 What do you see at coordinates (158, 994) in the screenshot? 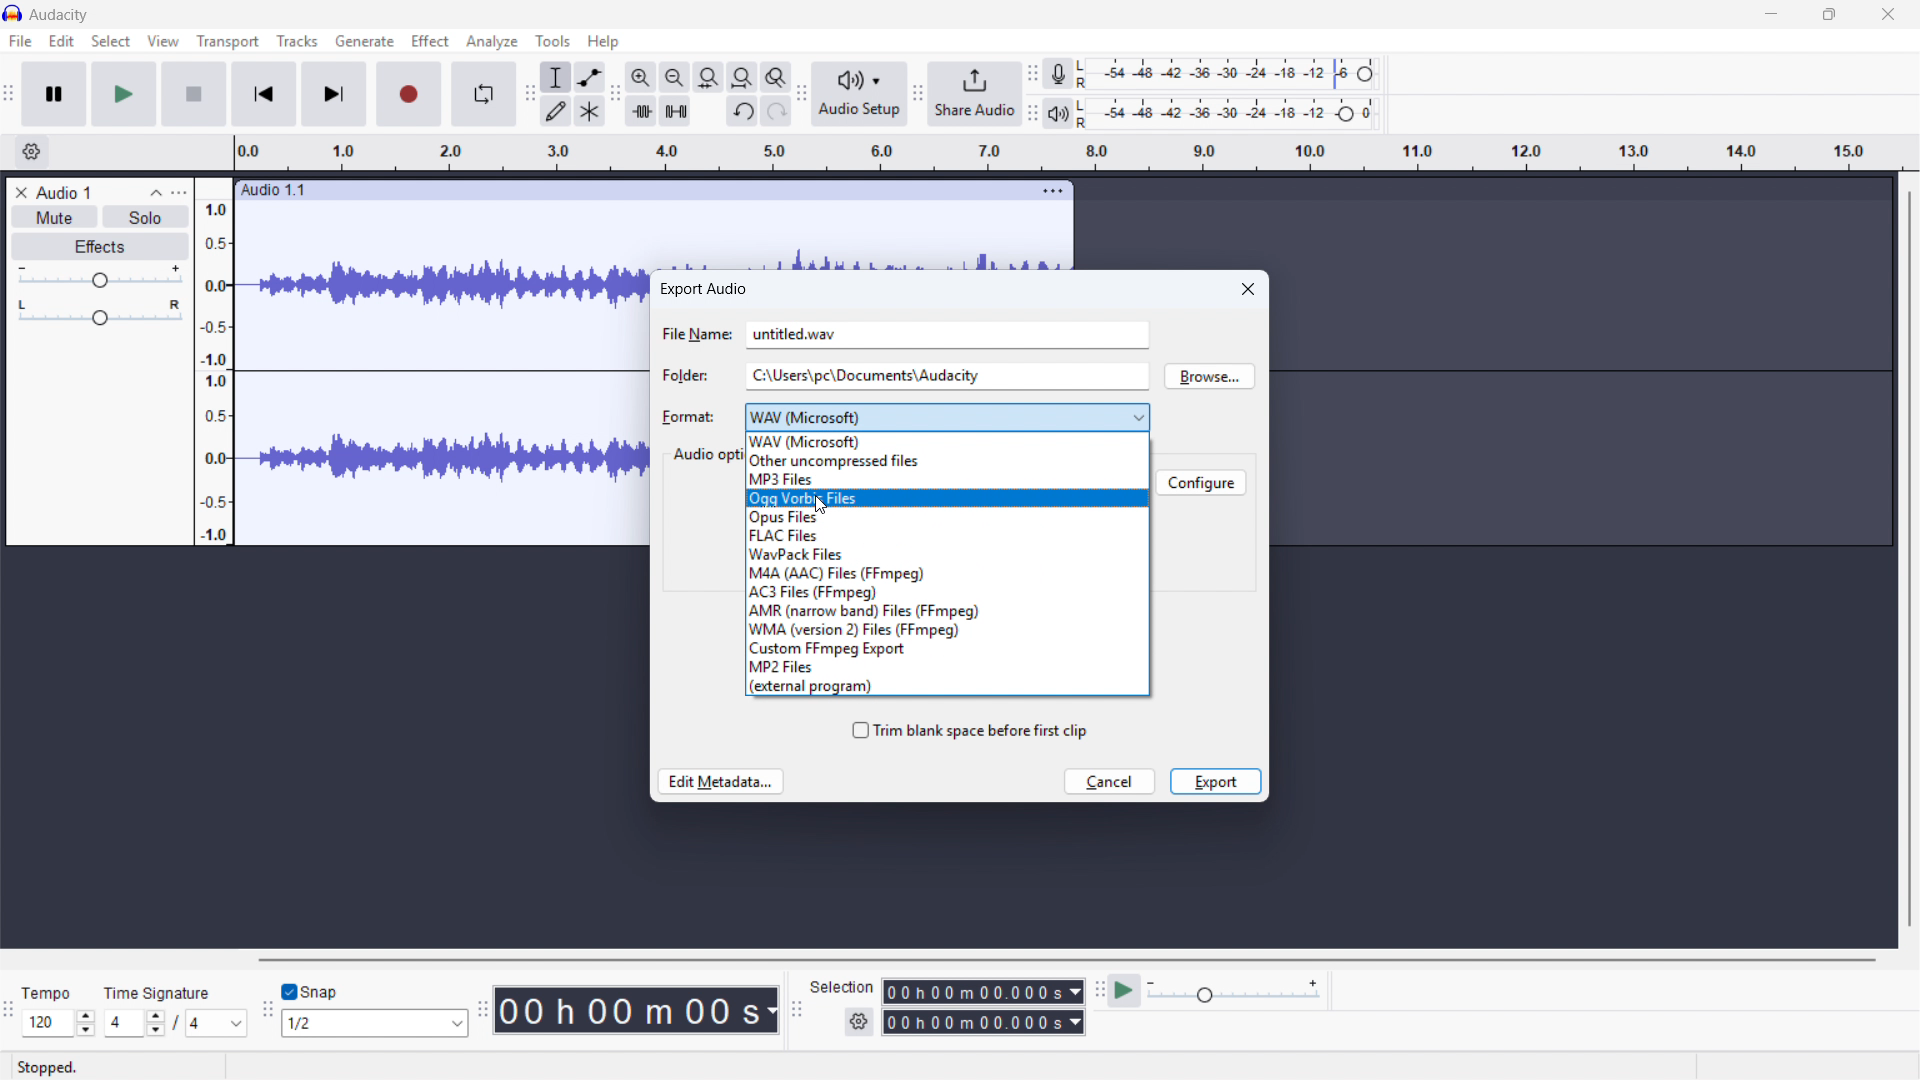
I see `time signature` at bounding box center [158, 994].